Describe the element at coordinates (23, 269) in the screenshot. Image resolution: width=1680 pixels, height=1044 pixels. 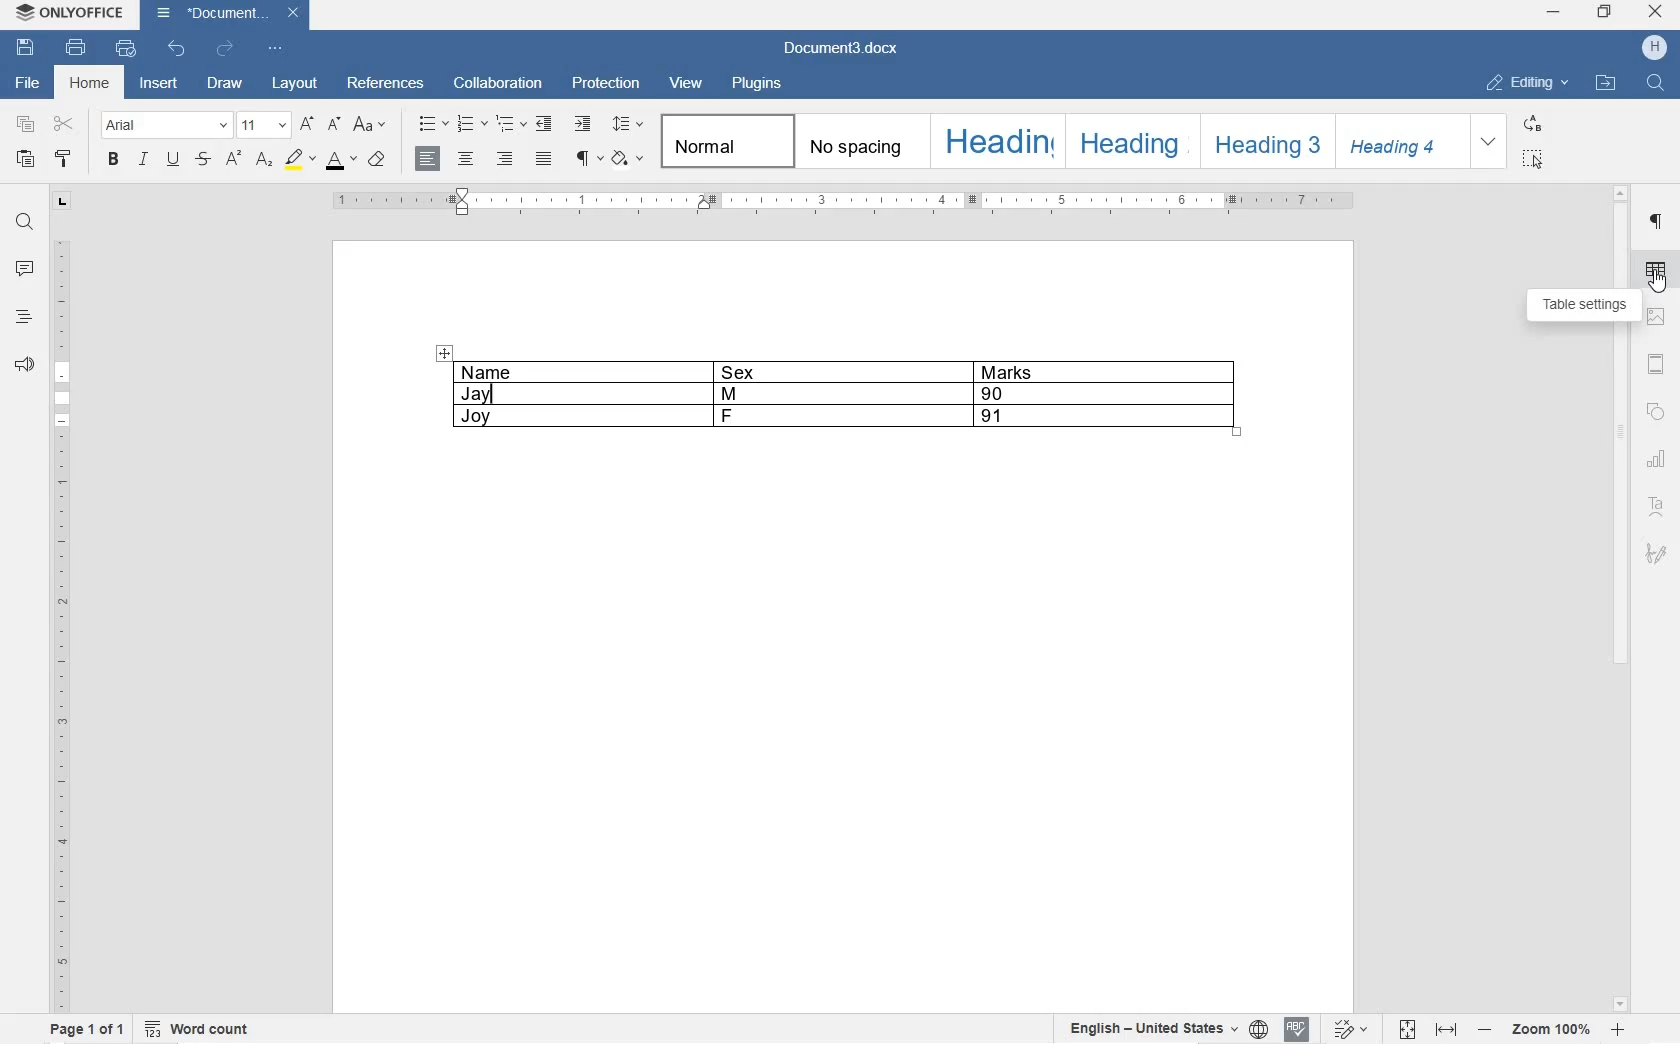
I see `COMMENT` at that location.